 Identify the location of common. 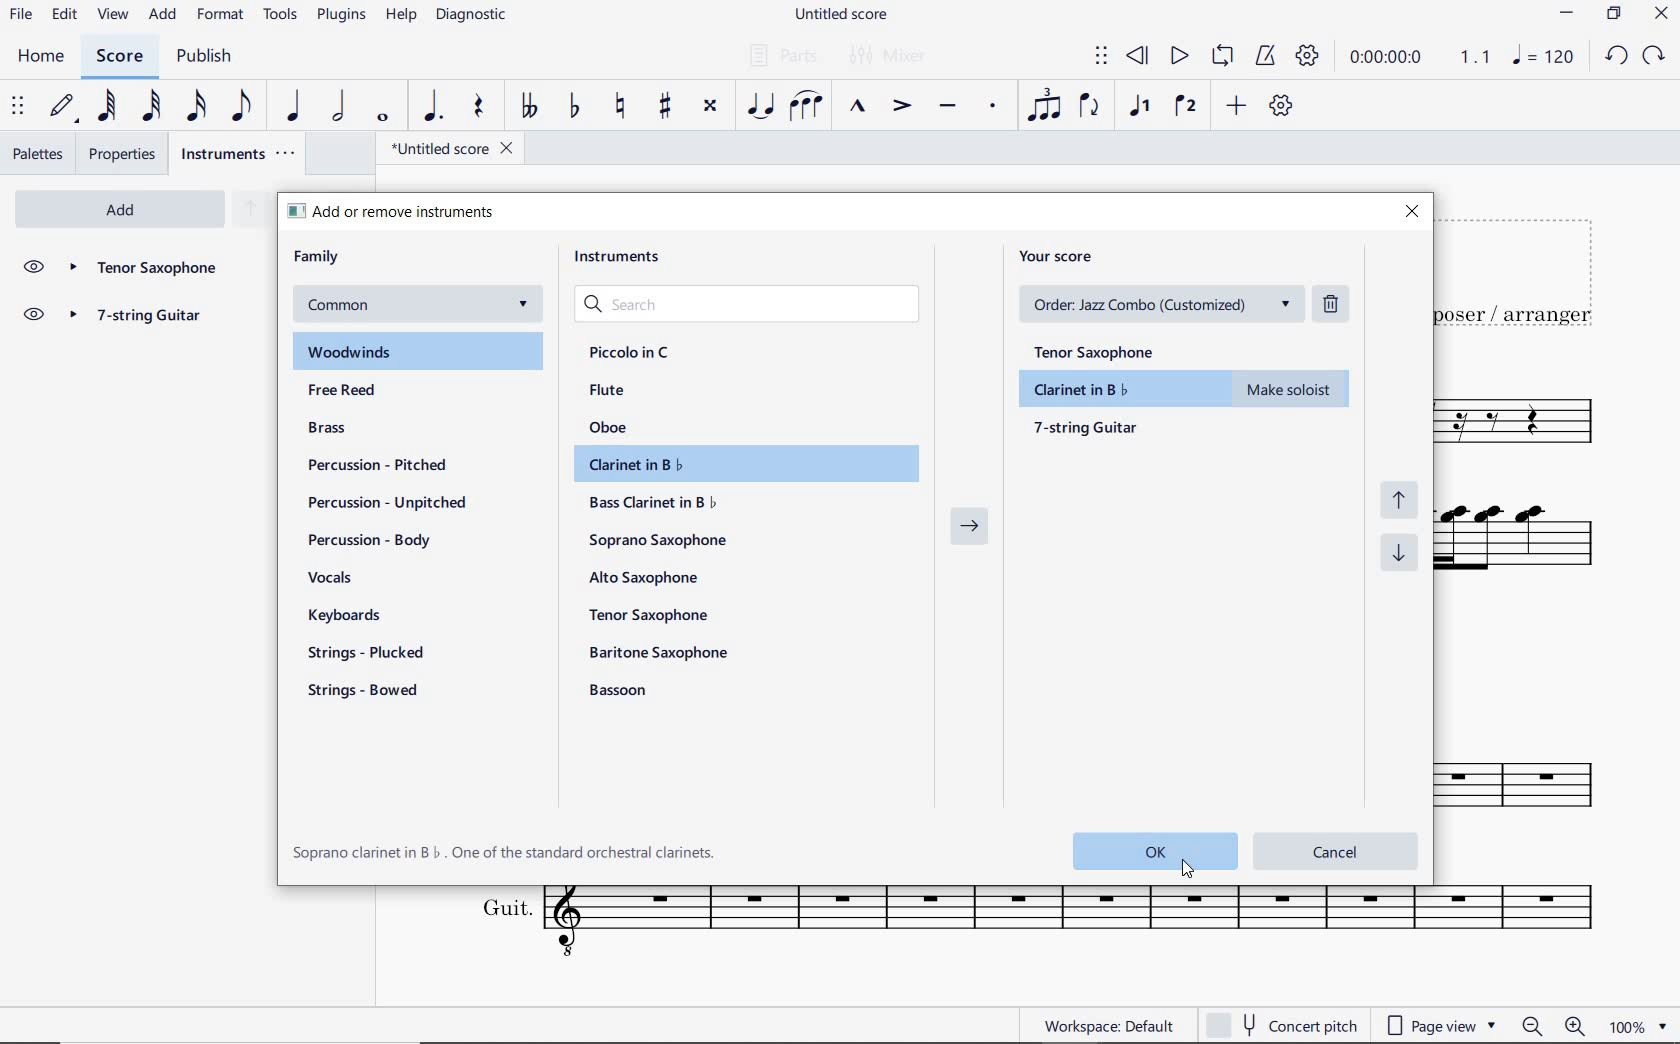
(415, 305).